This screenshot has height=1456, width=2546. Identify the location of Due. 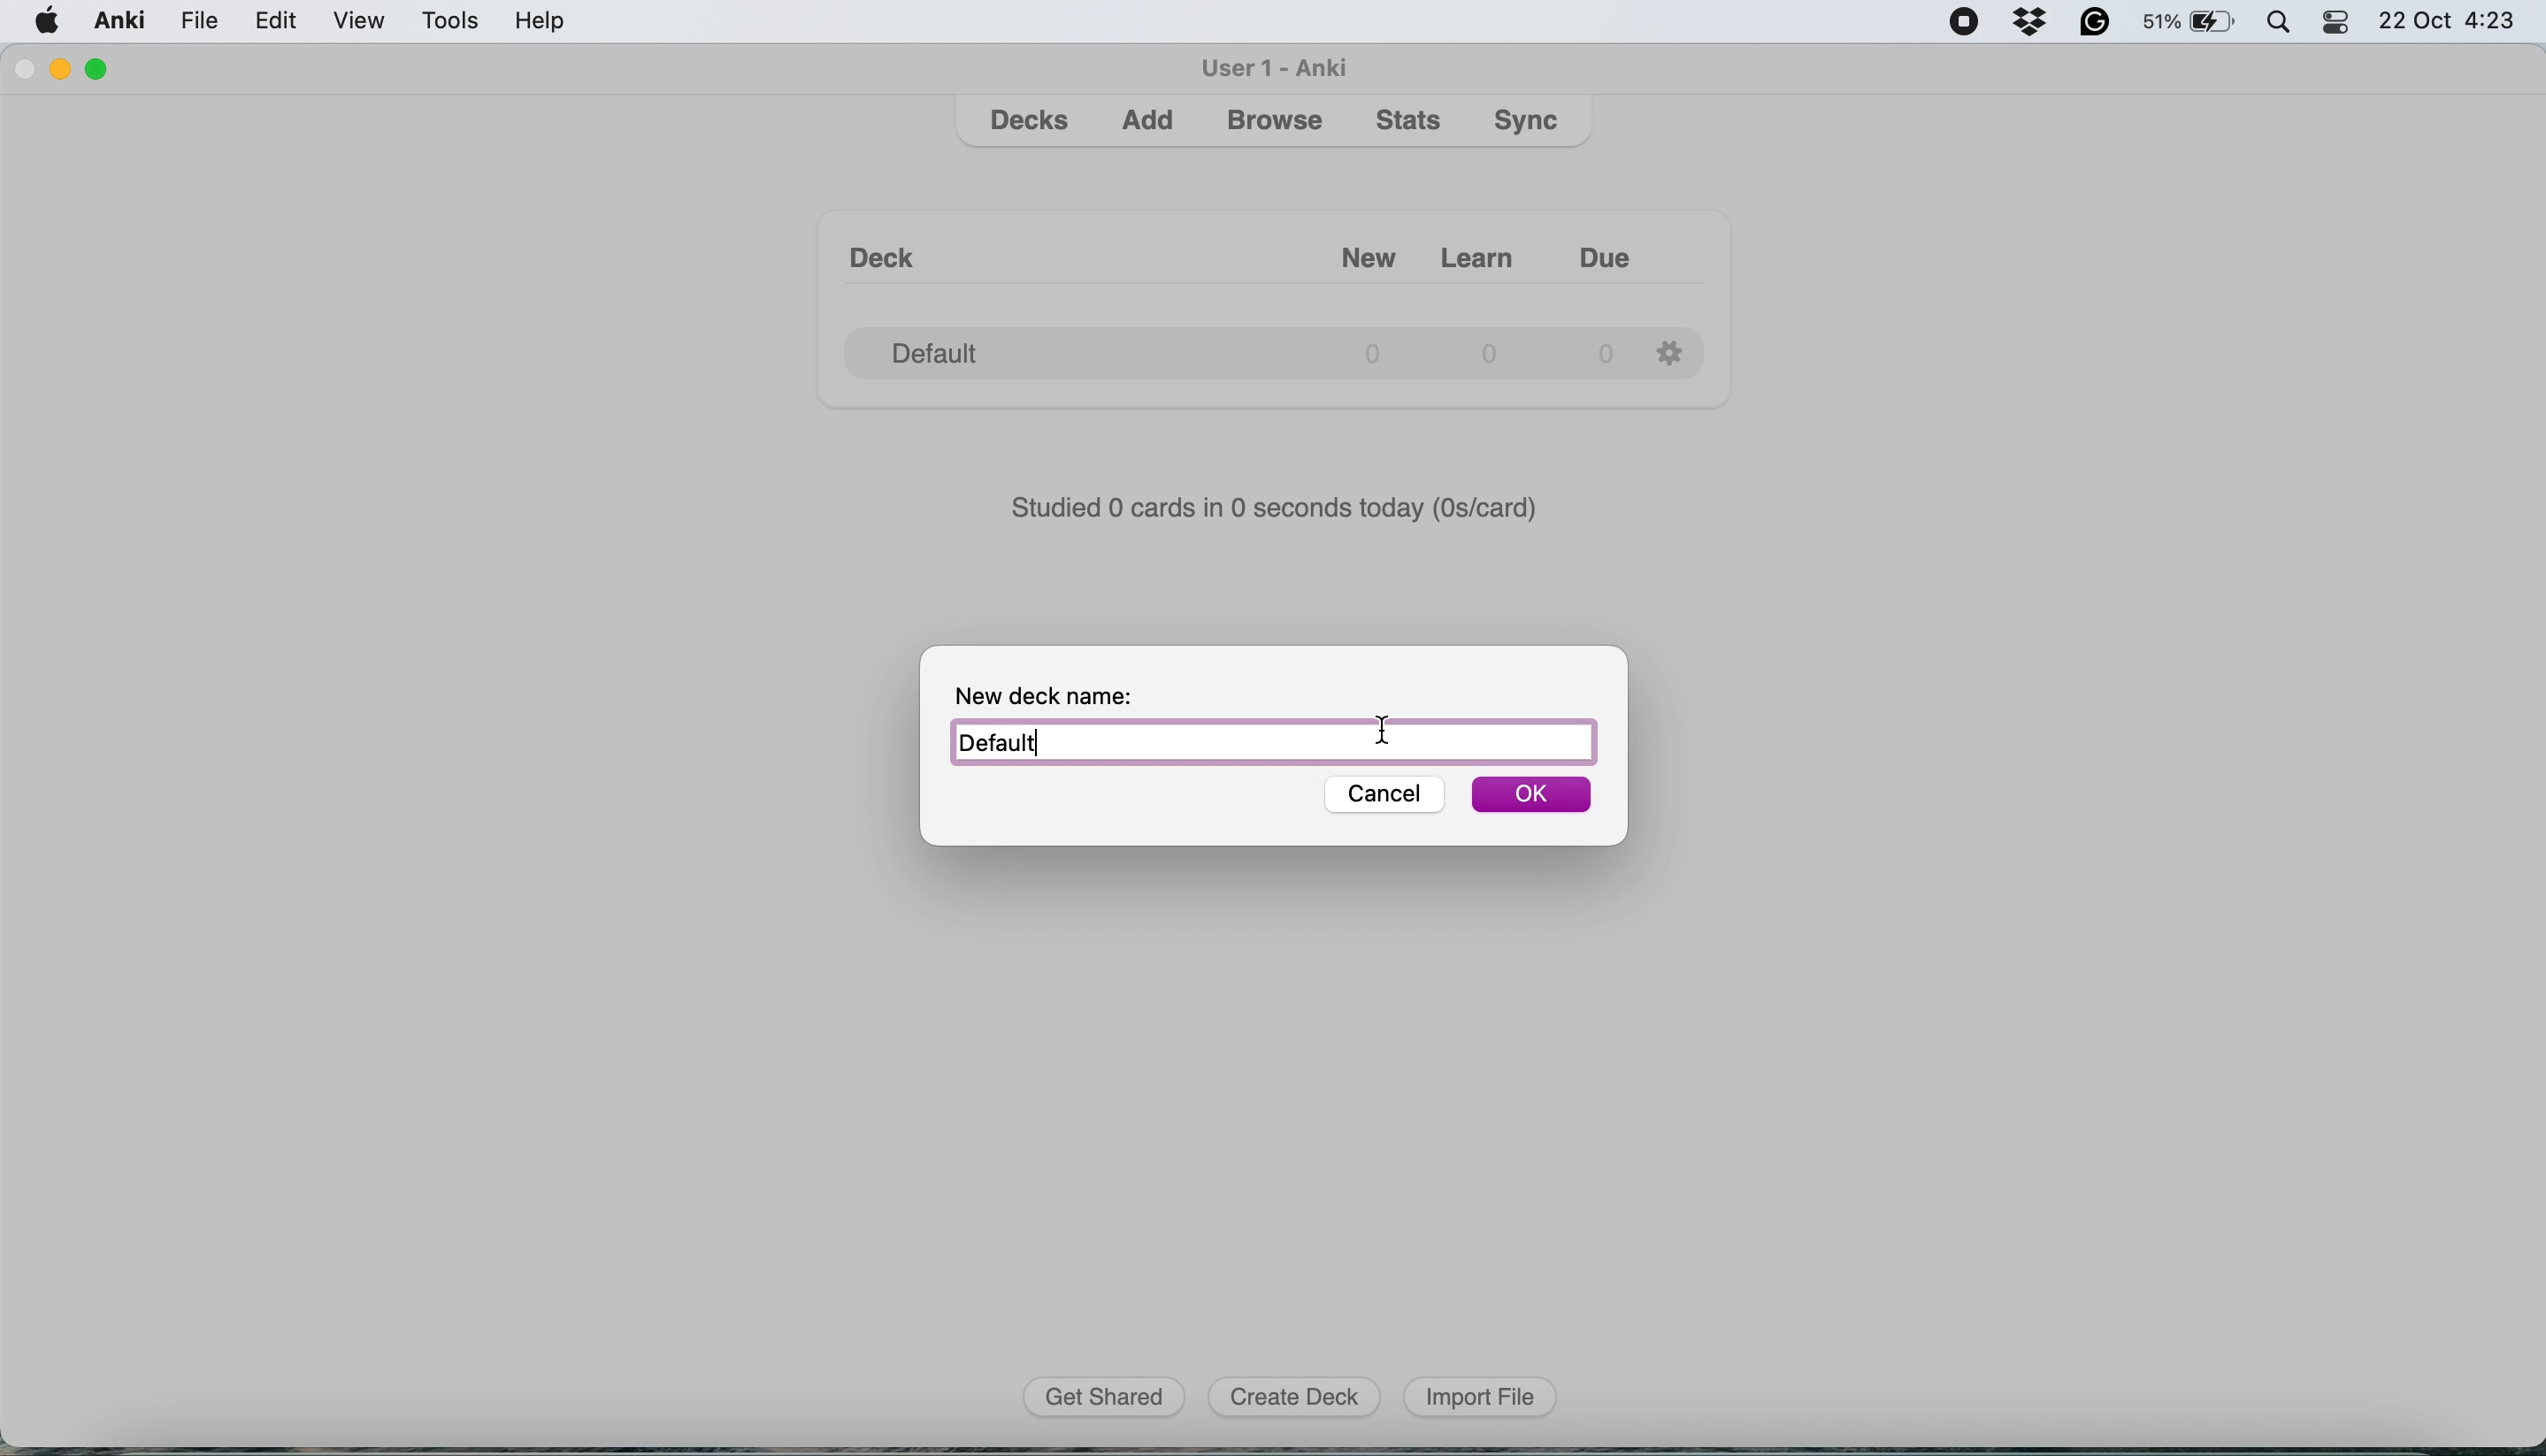
(1624, 249).